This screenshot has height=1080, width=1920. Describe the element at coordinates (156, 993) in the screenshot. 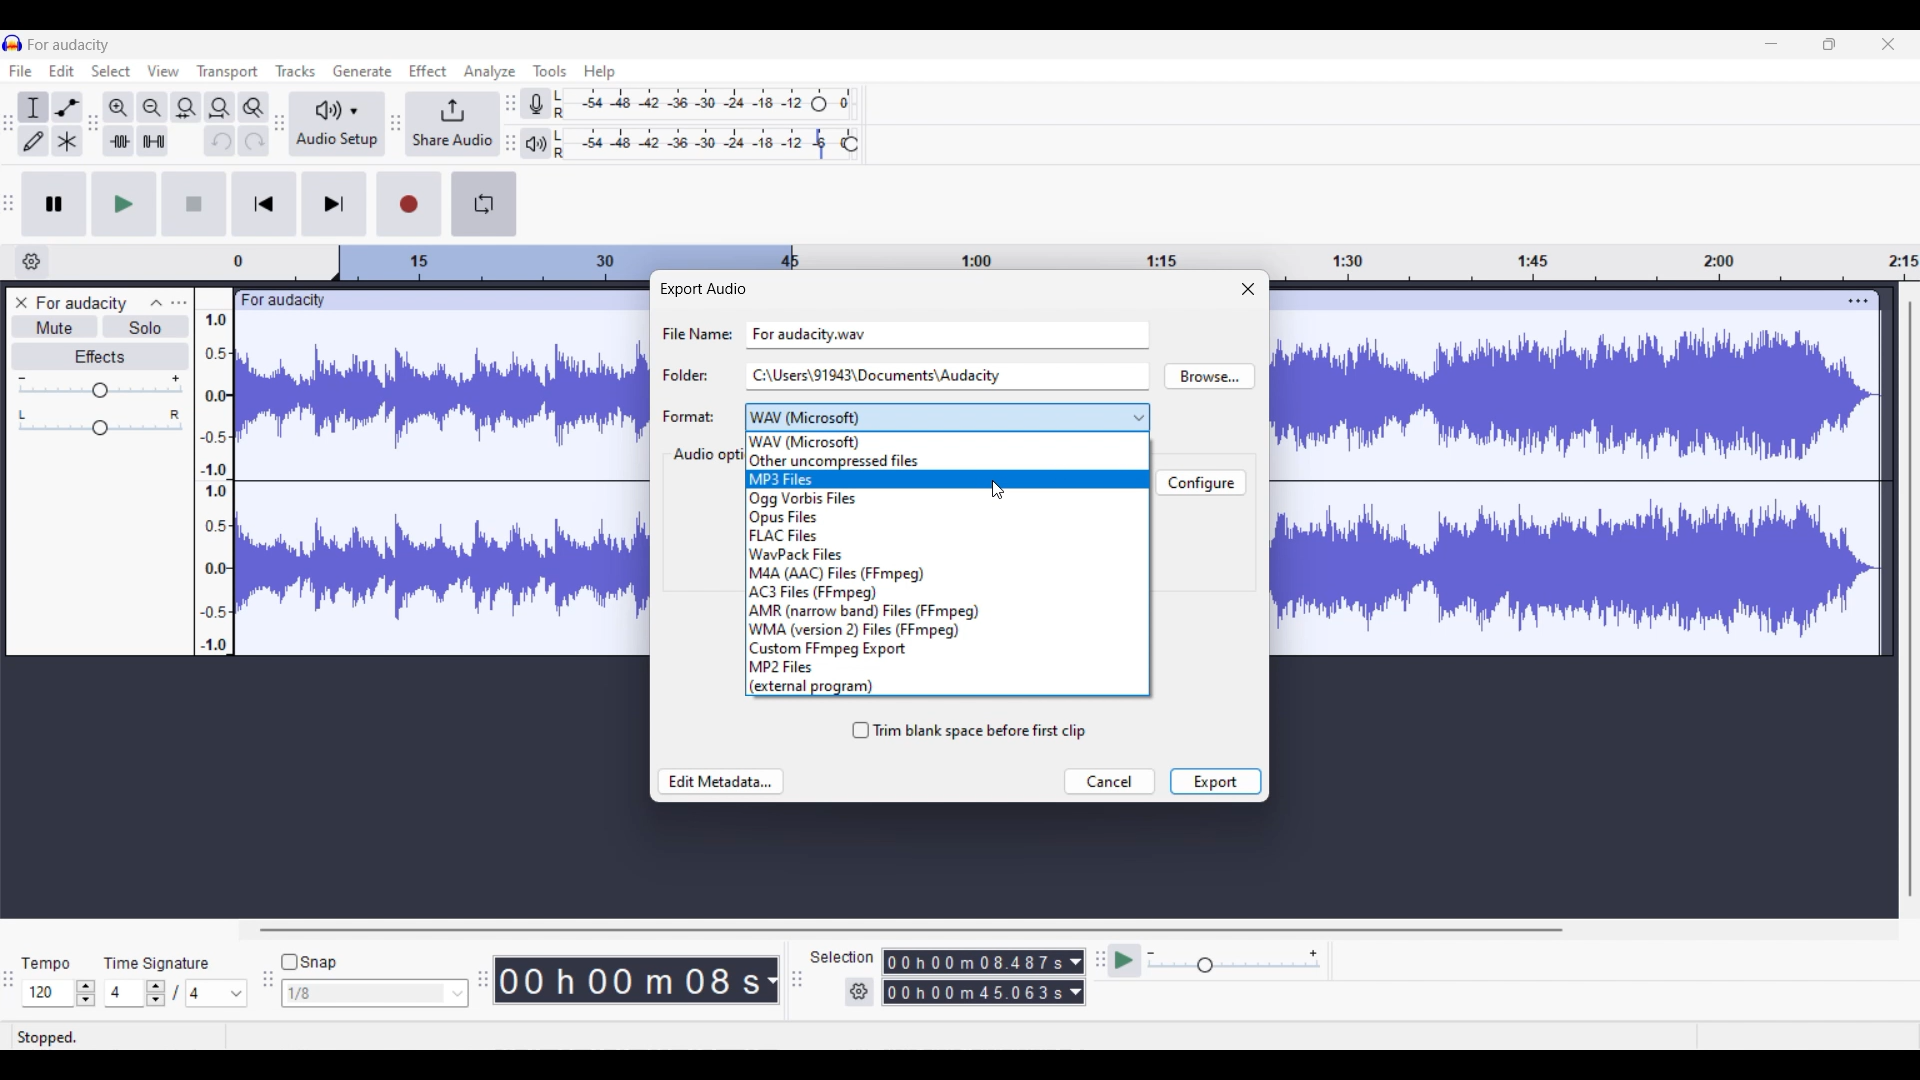

I see `Increase/Decrease number` at that location.